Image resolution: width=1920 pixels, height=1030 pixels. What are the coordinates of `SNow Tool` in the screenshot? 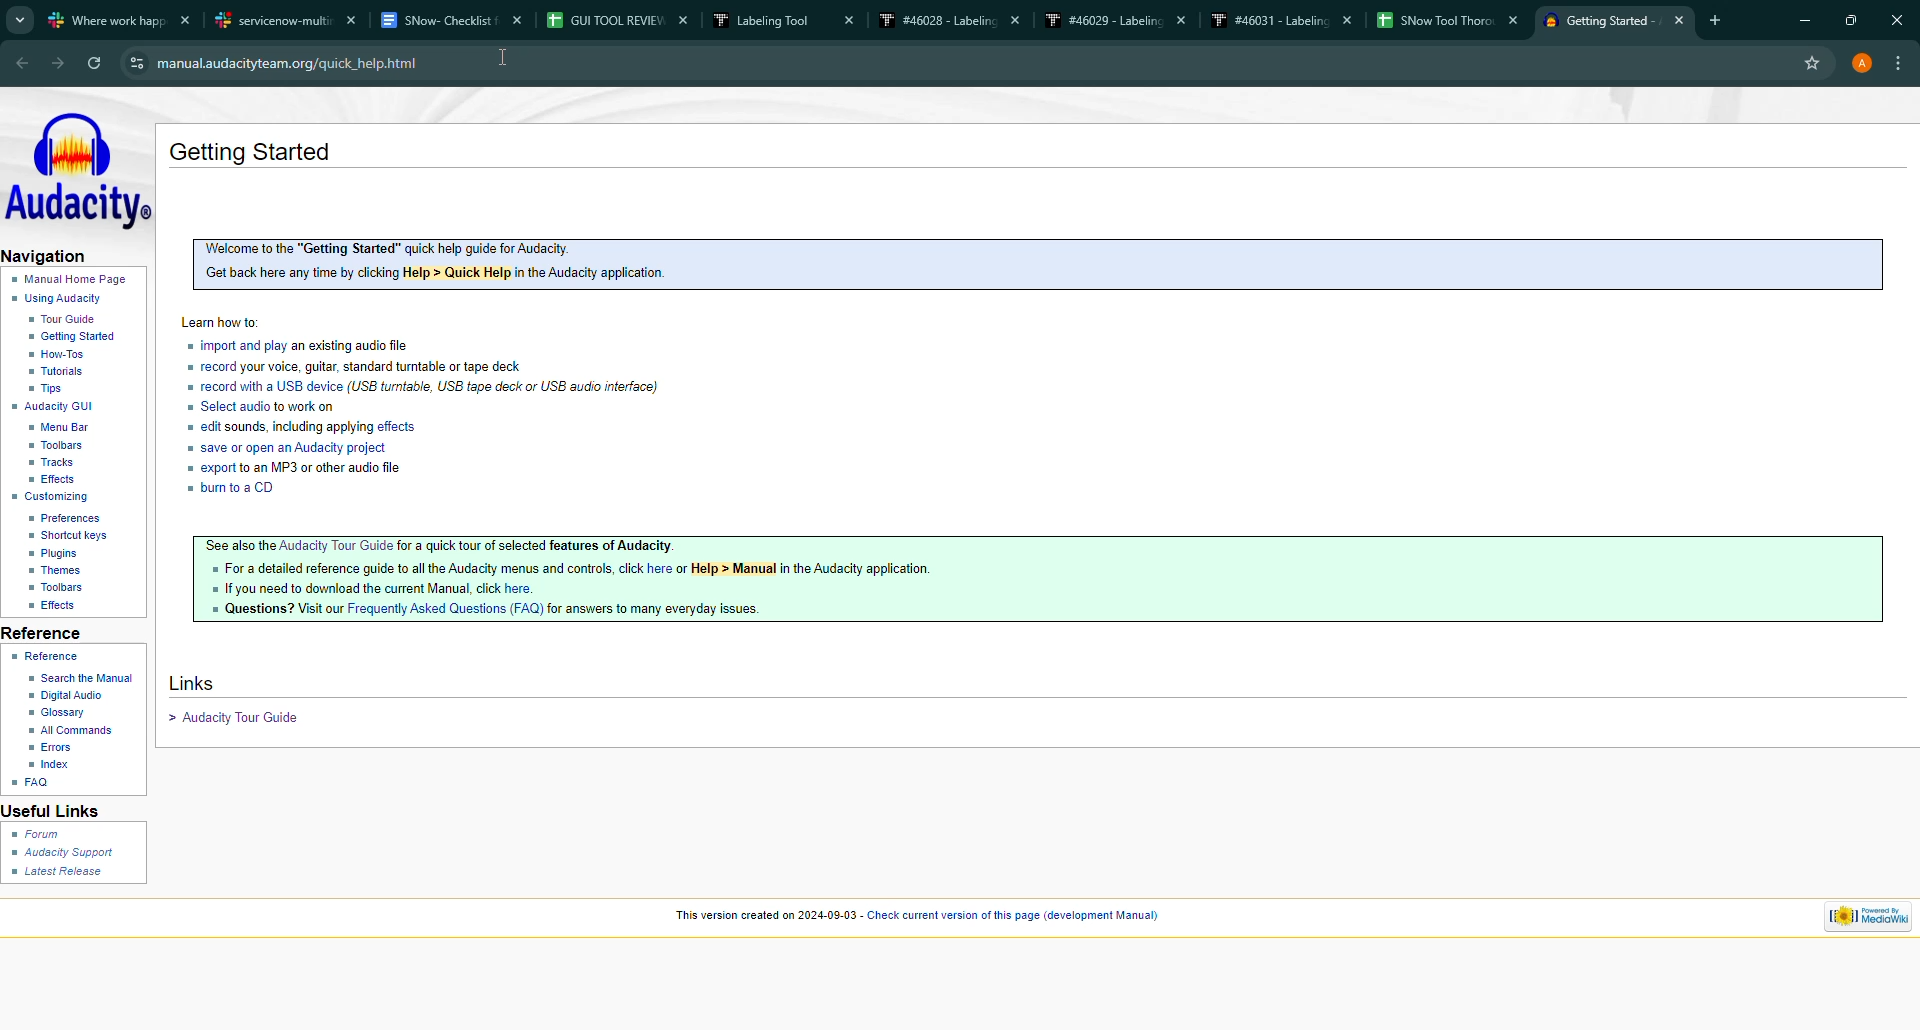 It's located at (1442, 21).